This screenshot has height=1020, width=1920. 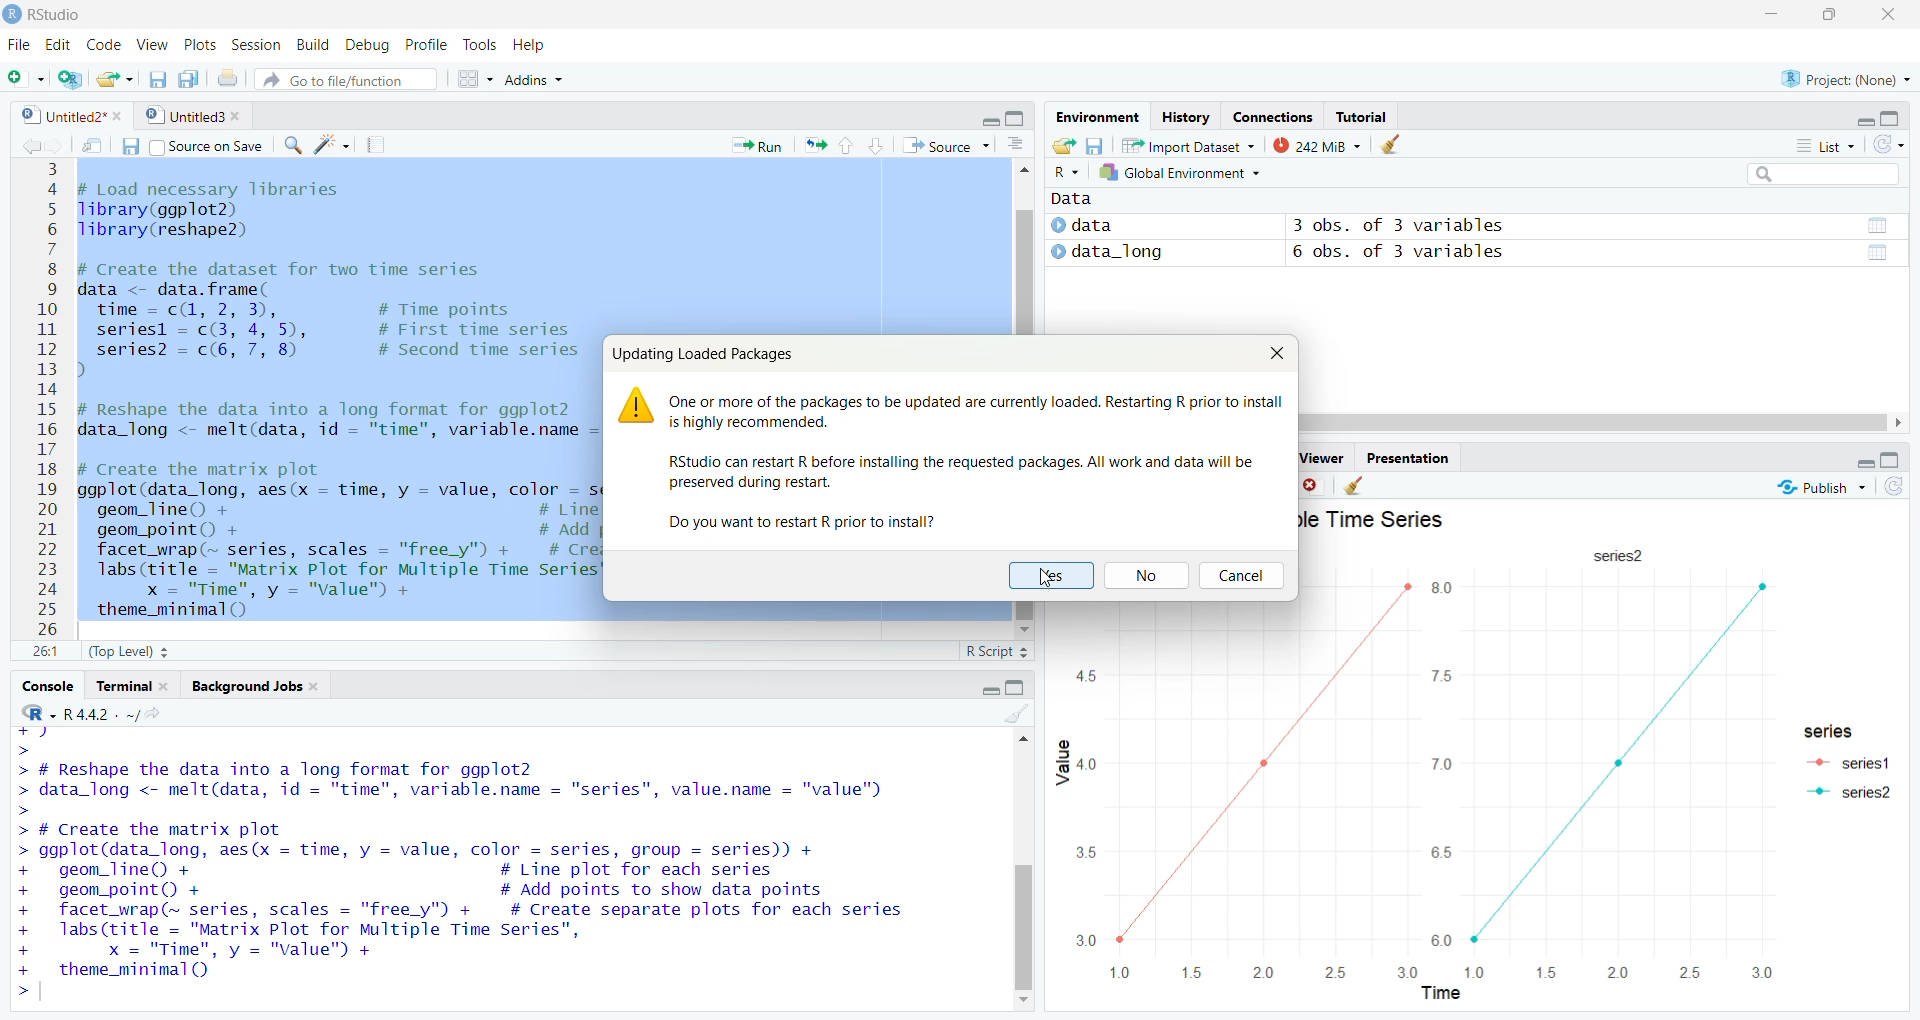 What do you see at coordinates (1314, 485) in the screenshot?
I see `close` at bounding box center [1314, 485].